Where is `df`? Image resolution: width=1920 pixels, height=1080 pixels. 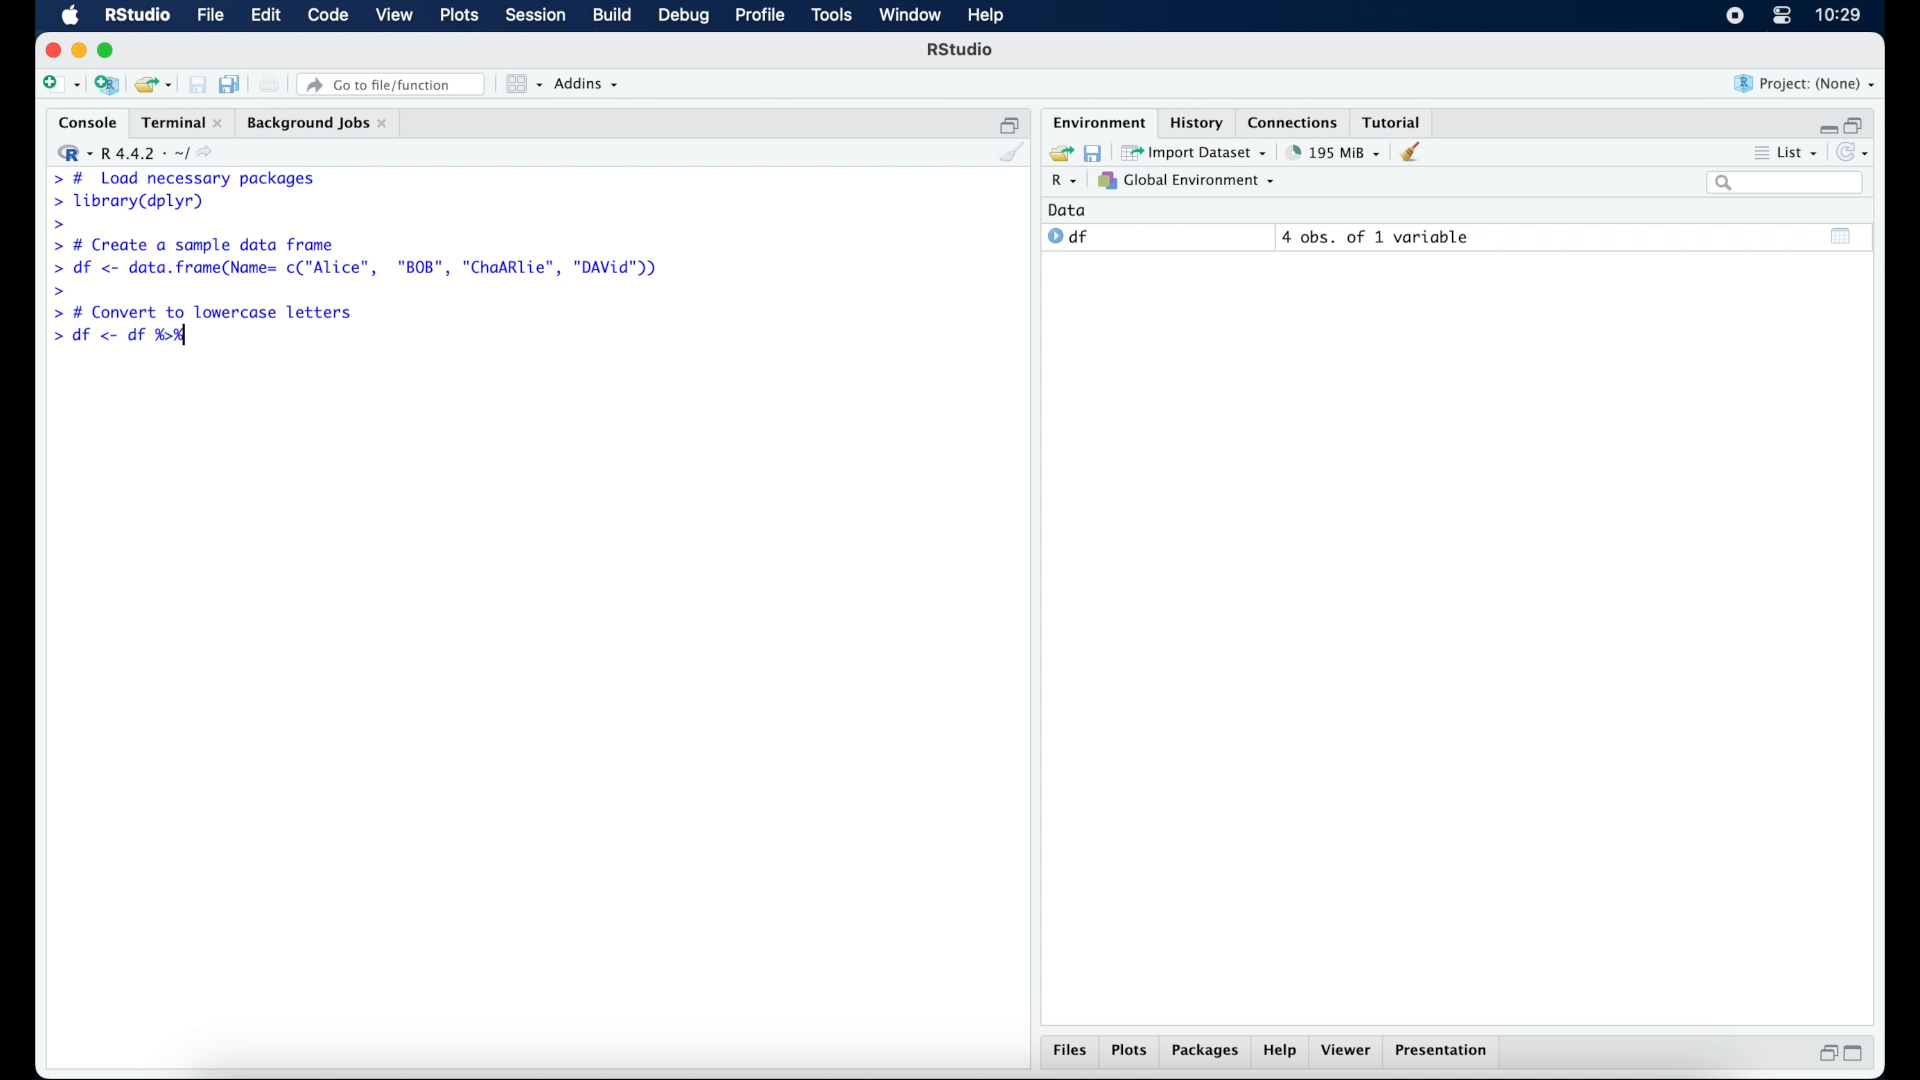
df is located at coordinates (1068, 237).